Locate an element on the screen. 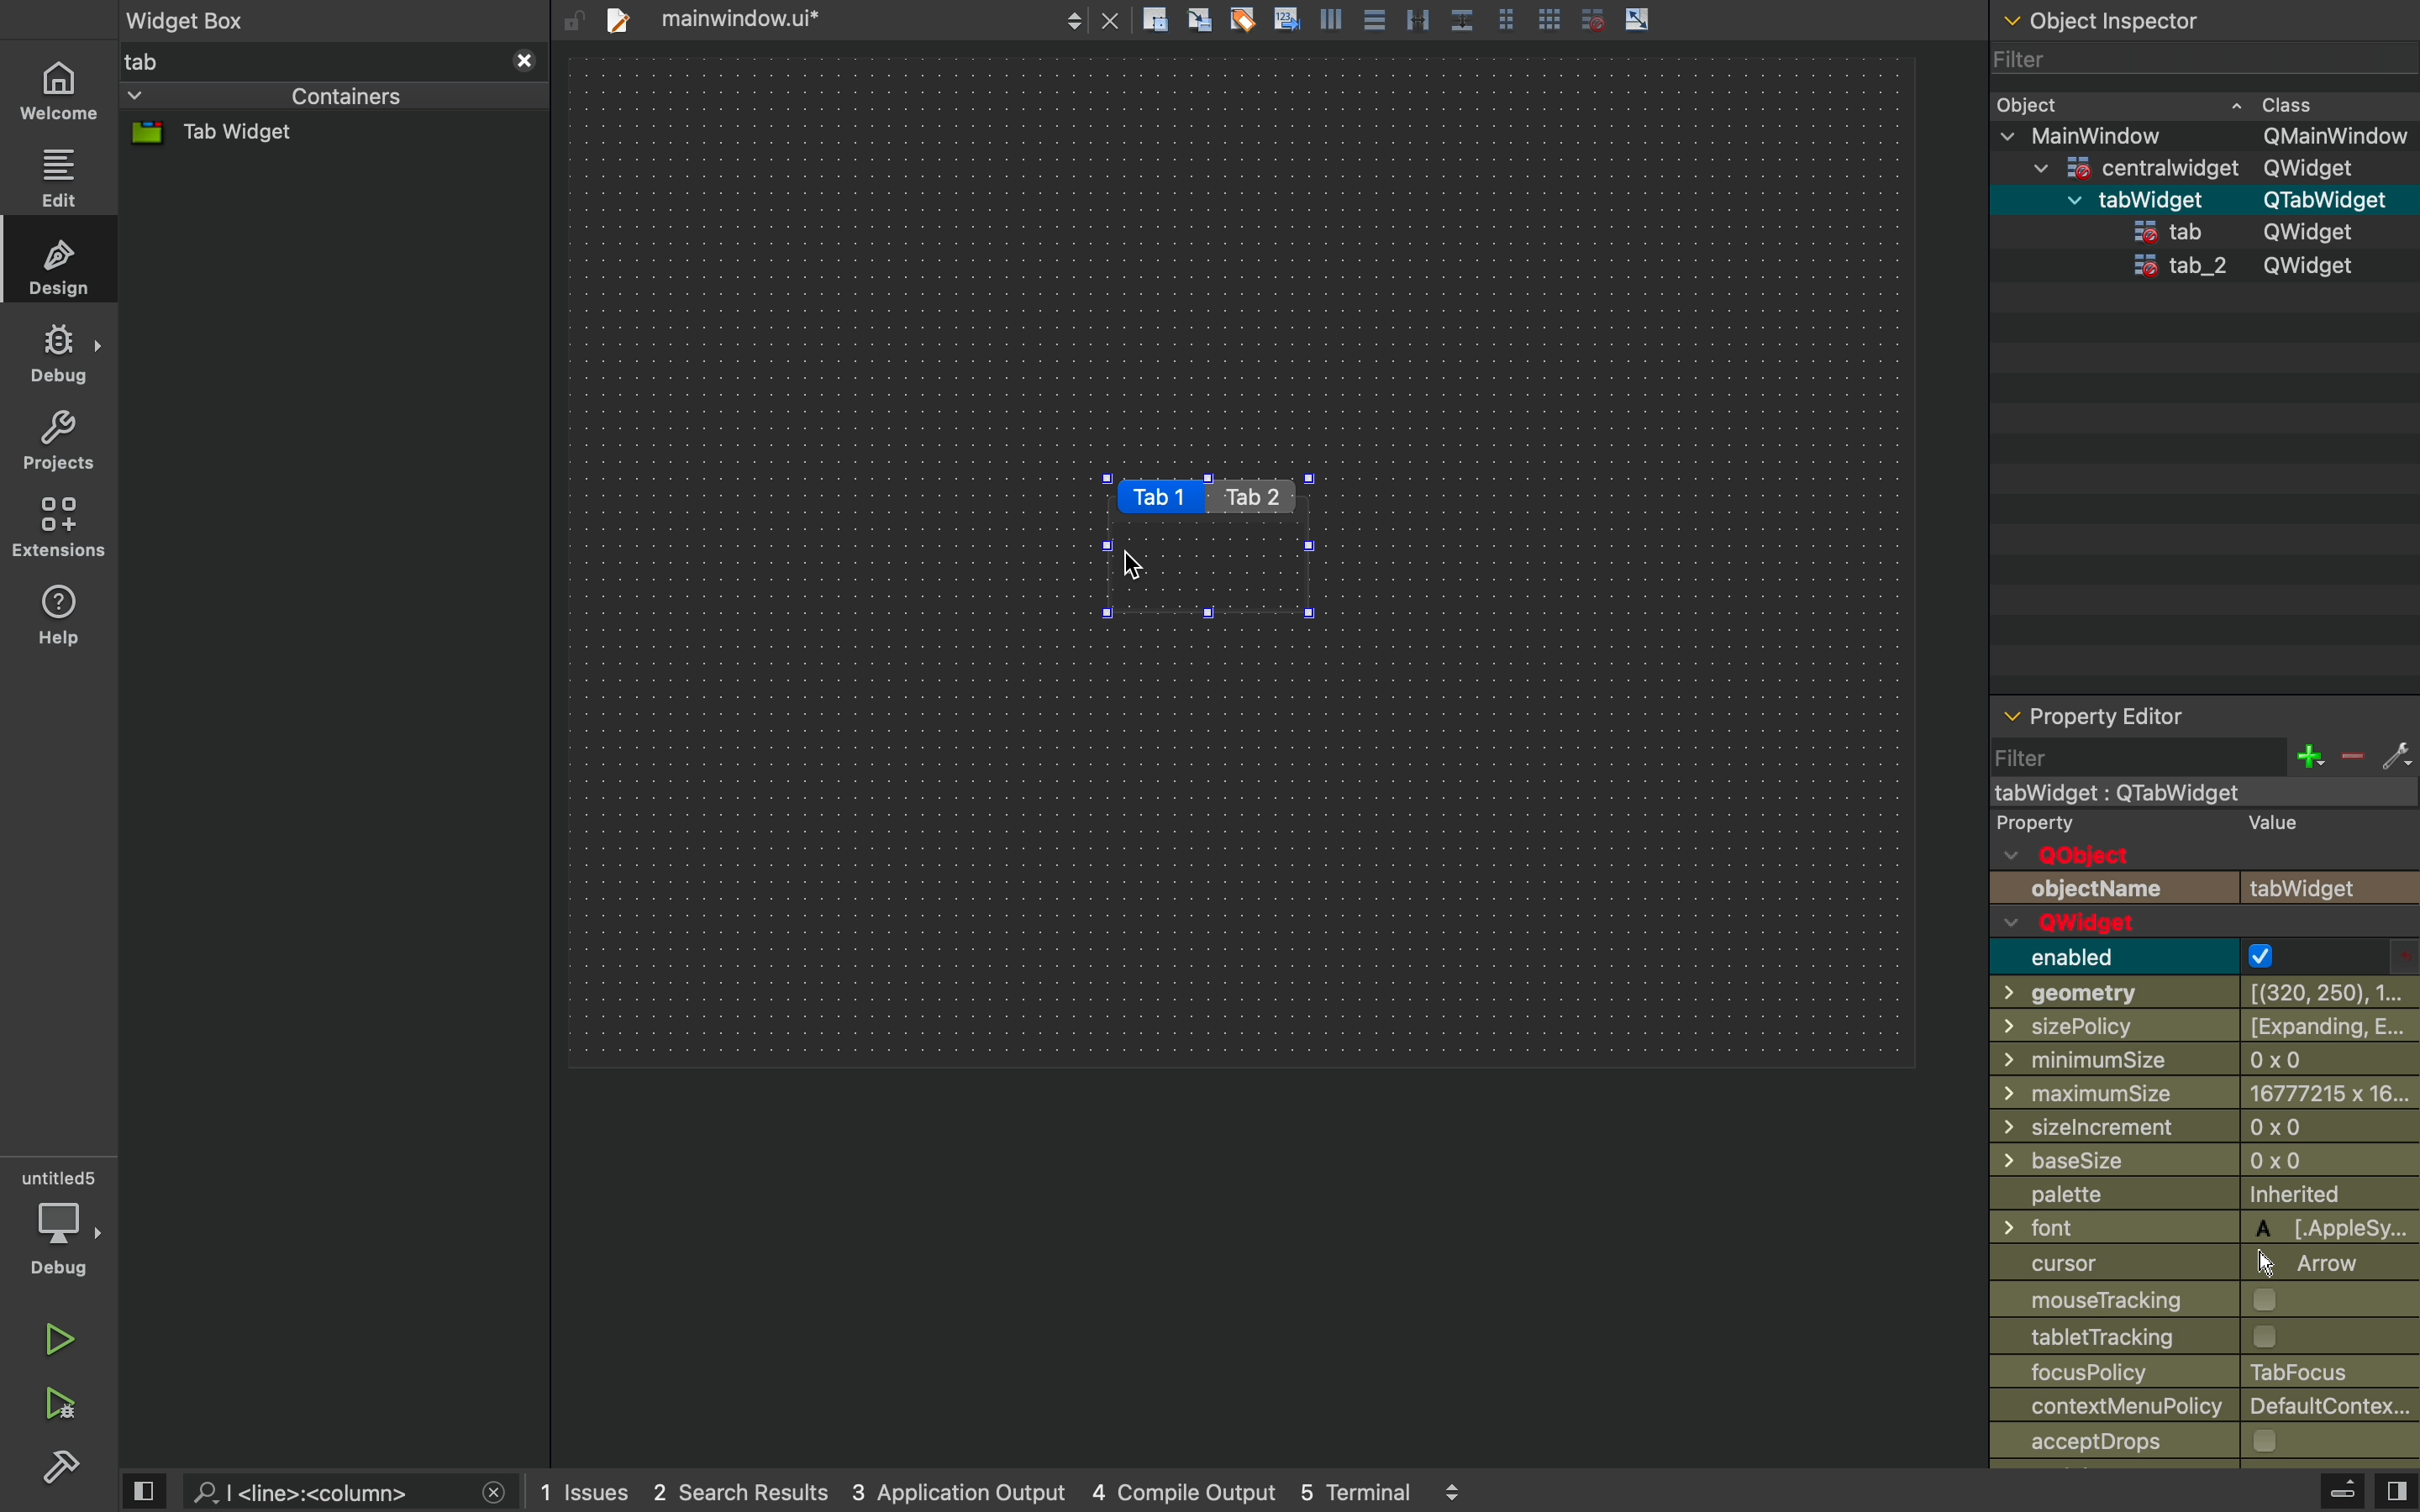 This screenshot has height=1512, width=2420. minimum size is located at coordinates (2204, 1095).